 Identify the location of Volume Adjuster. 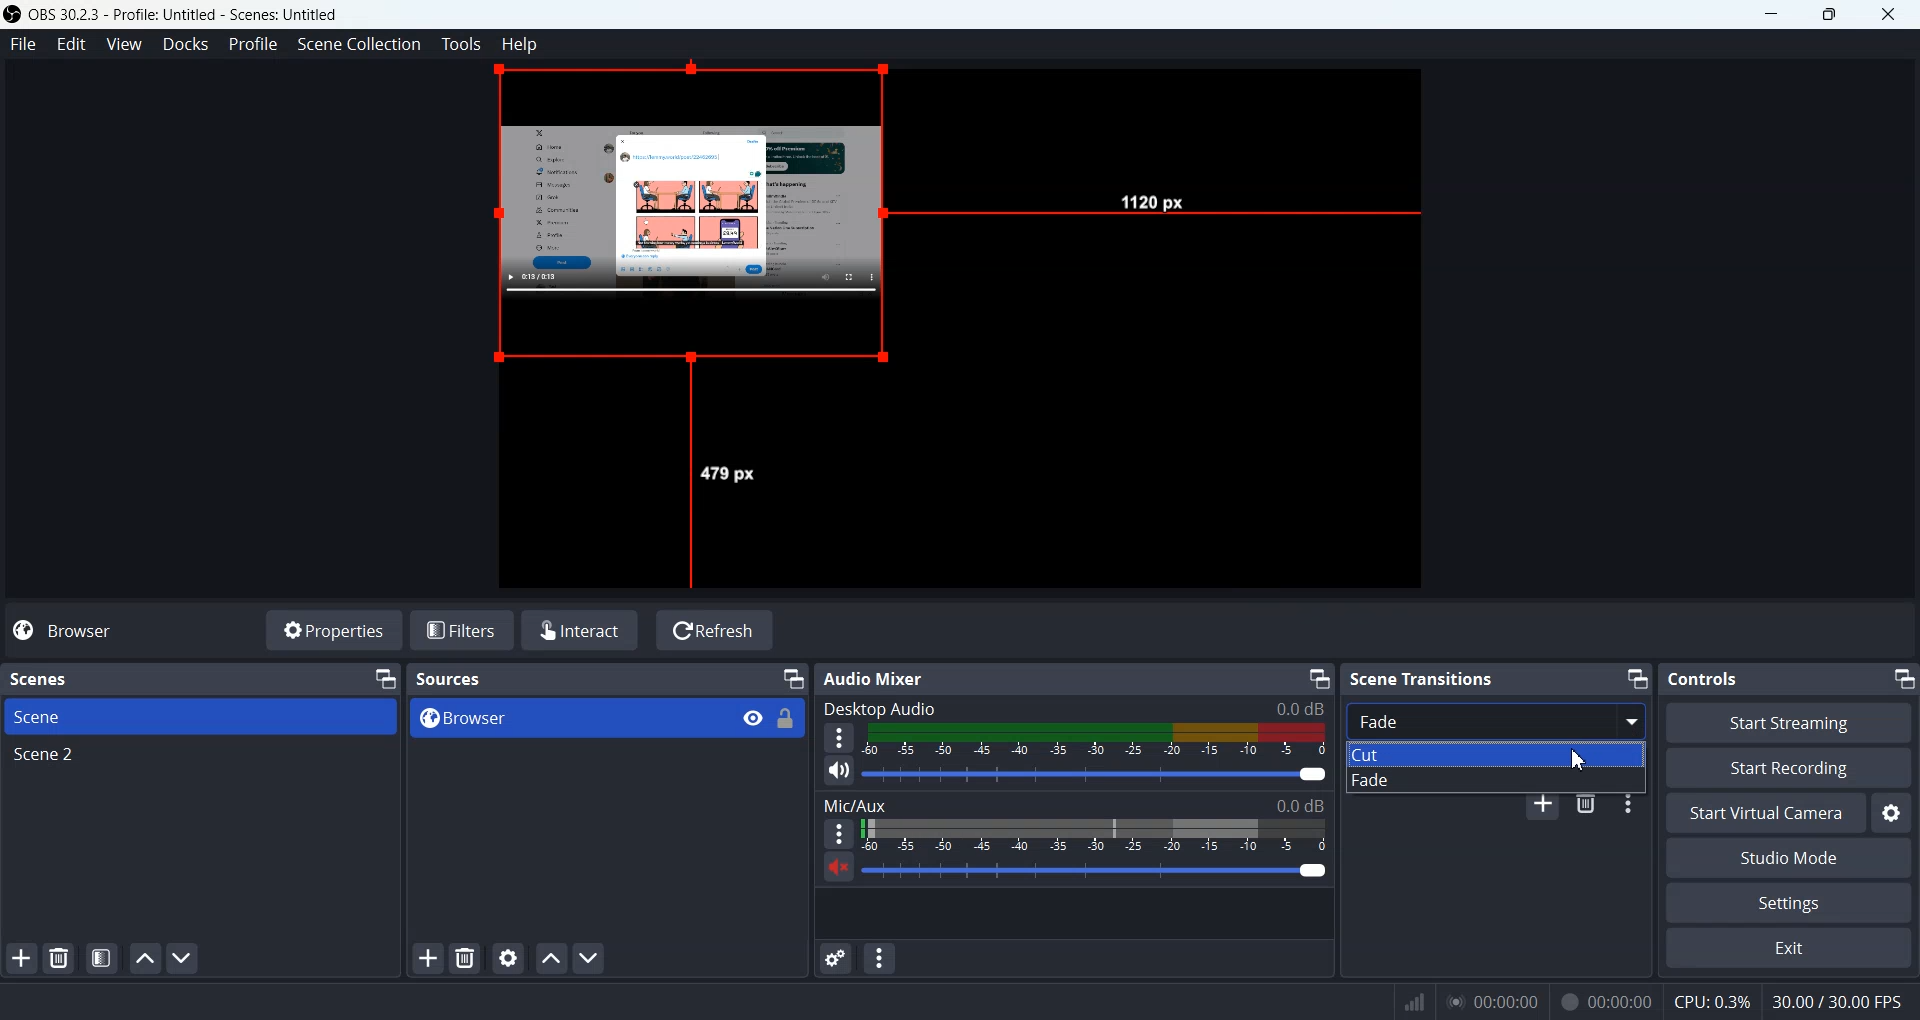
(1095, 872).